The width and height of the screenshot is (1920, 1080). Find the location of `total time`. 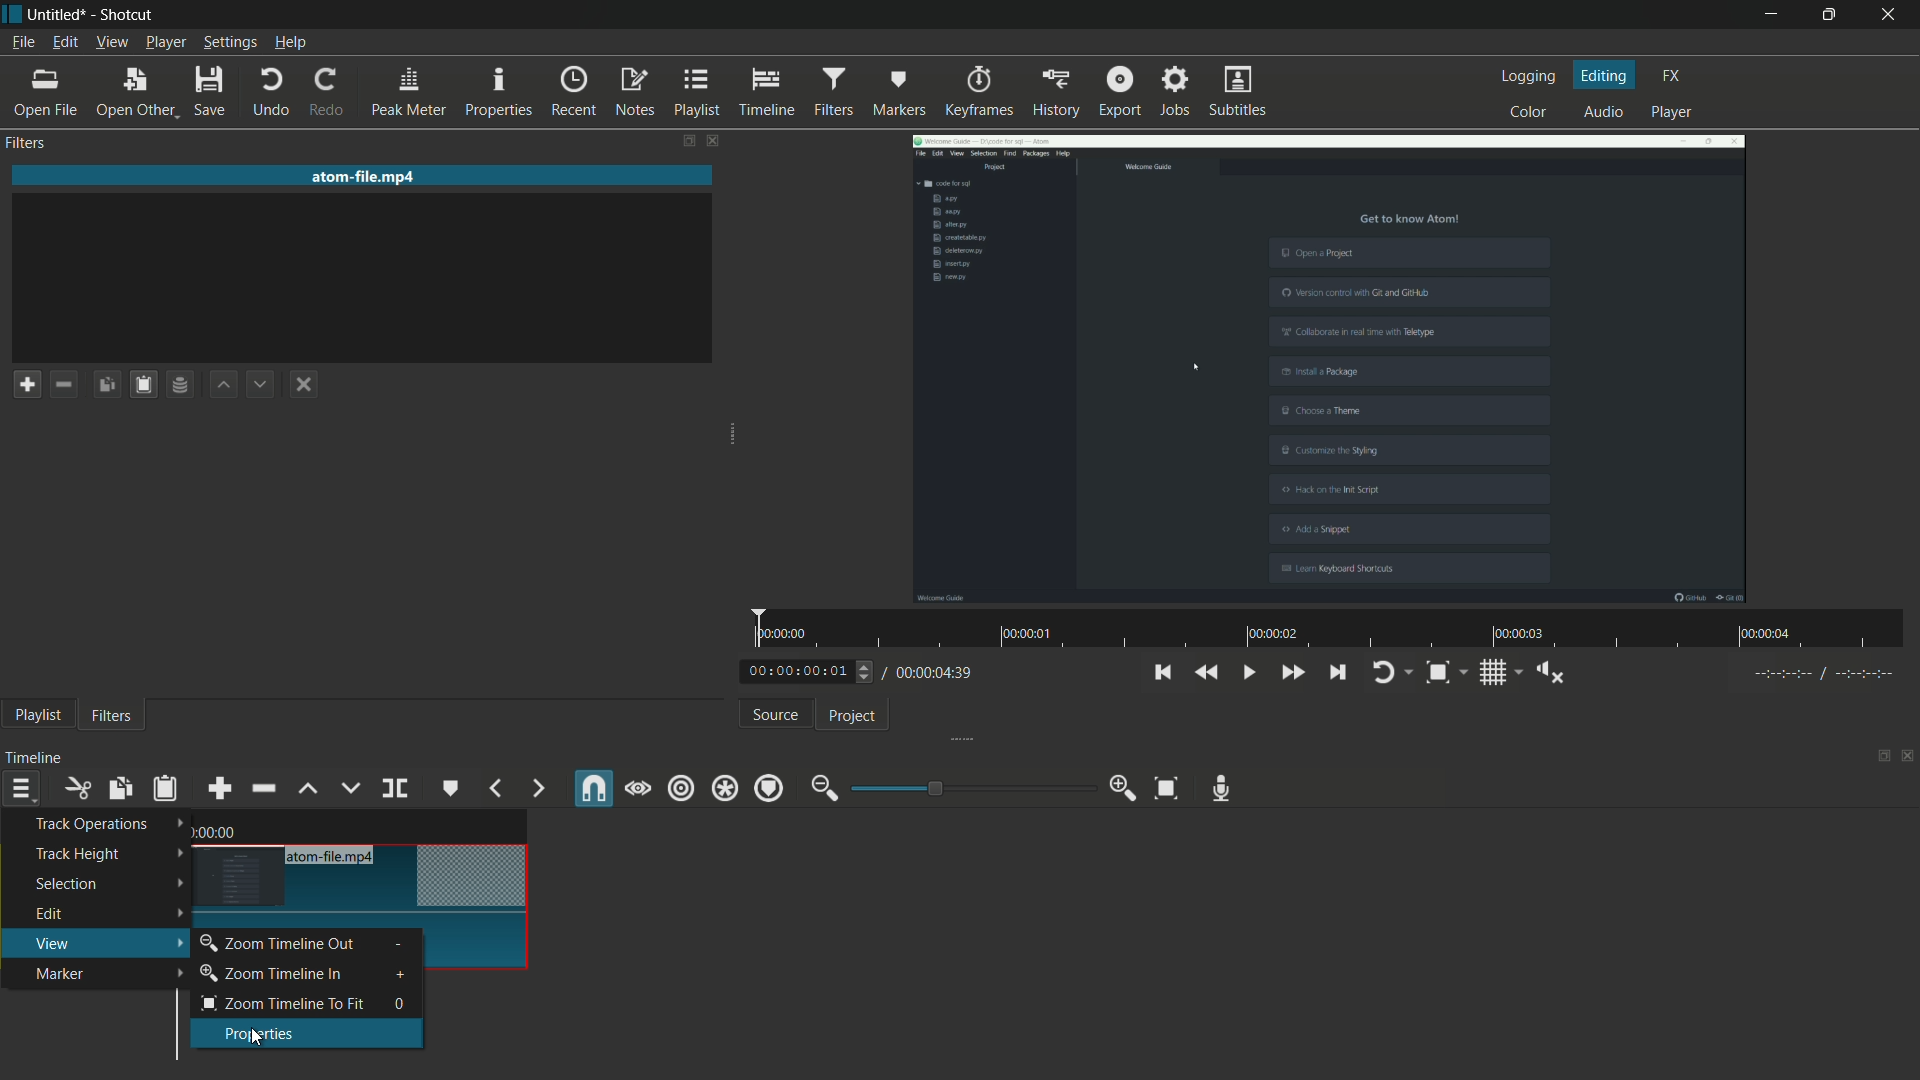

total time is located at coordinates (934, 672).